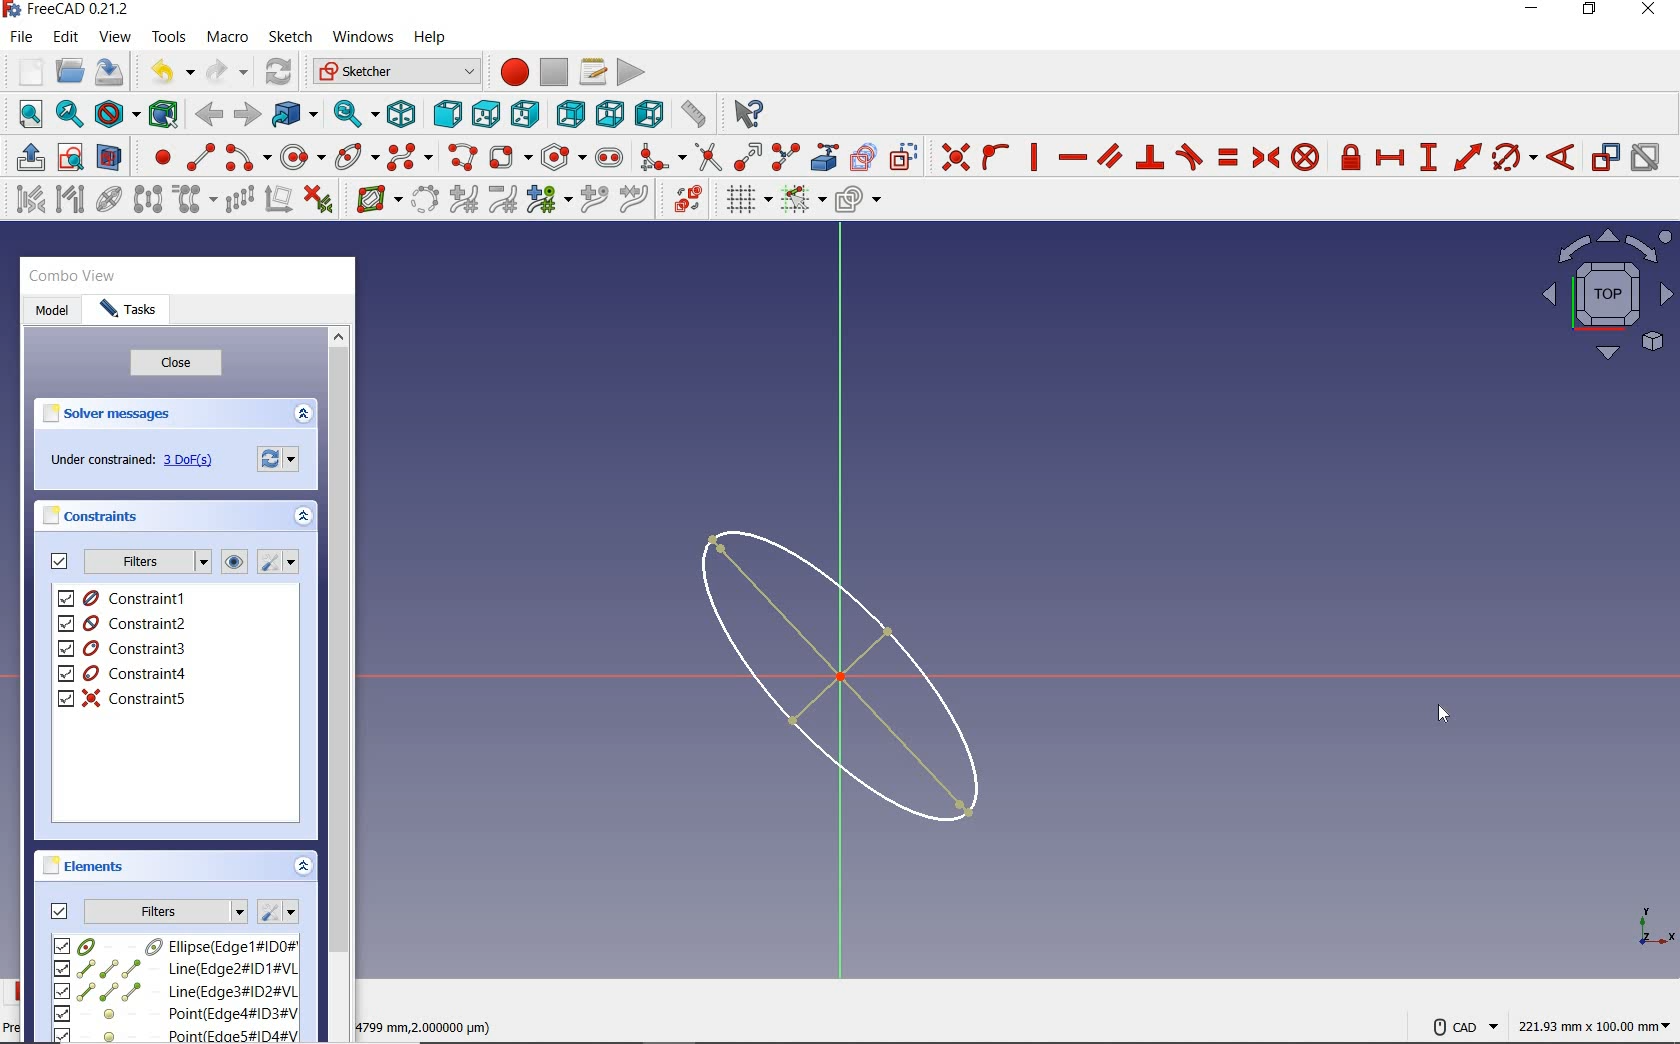  Describe the element at coordinates (123, 674) in the screenshot. I see `constraint4` at that location.